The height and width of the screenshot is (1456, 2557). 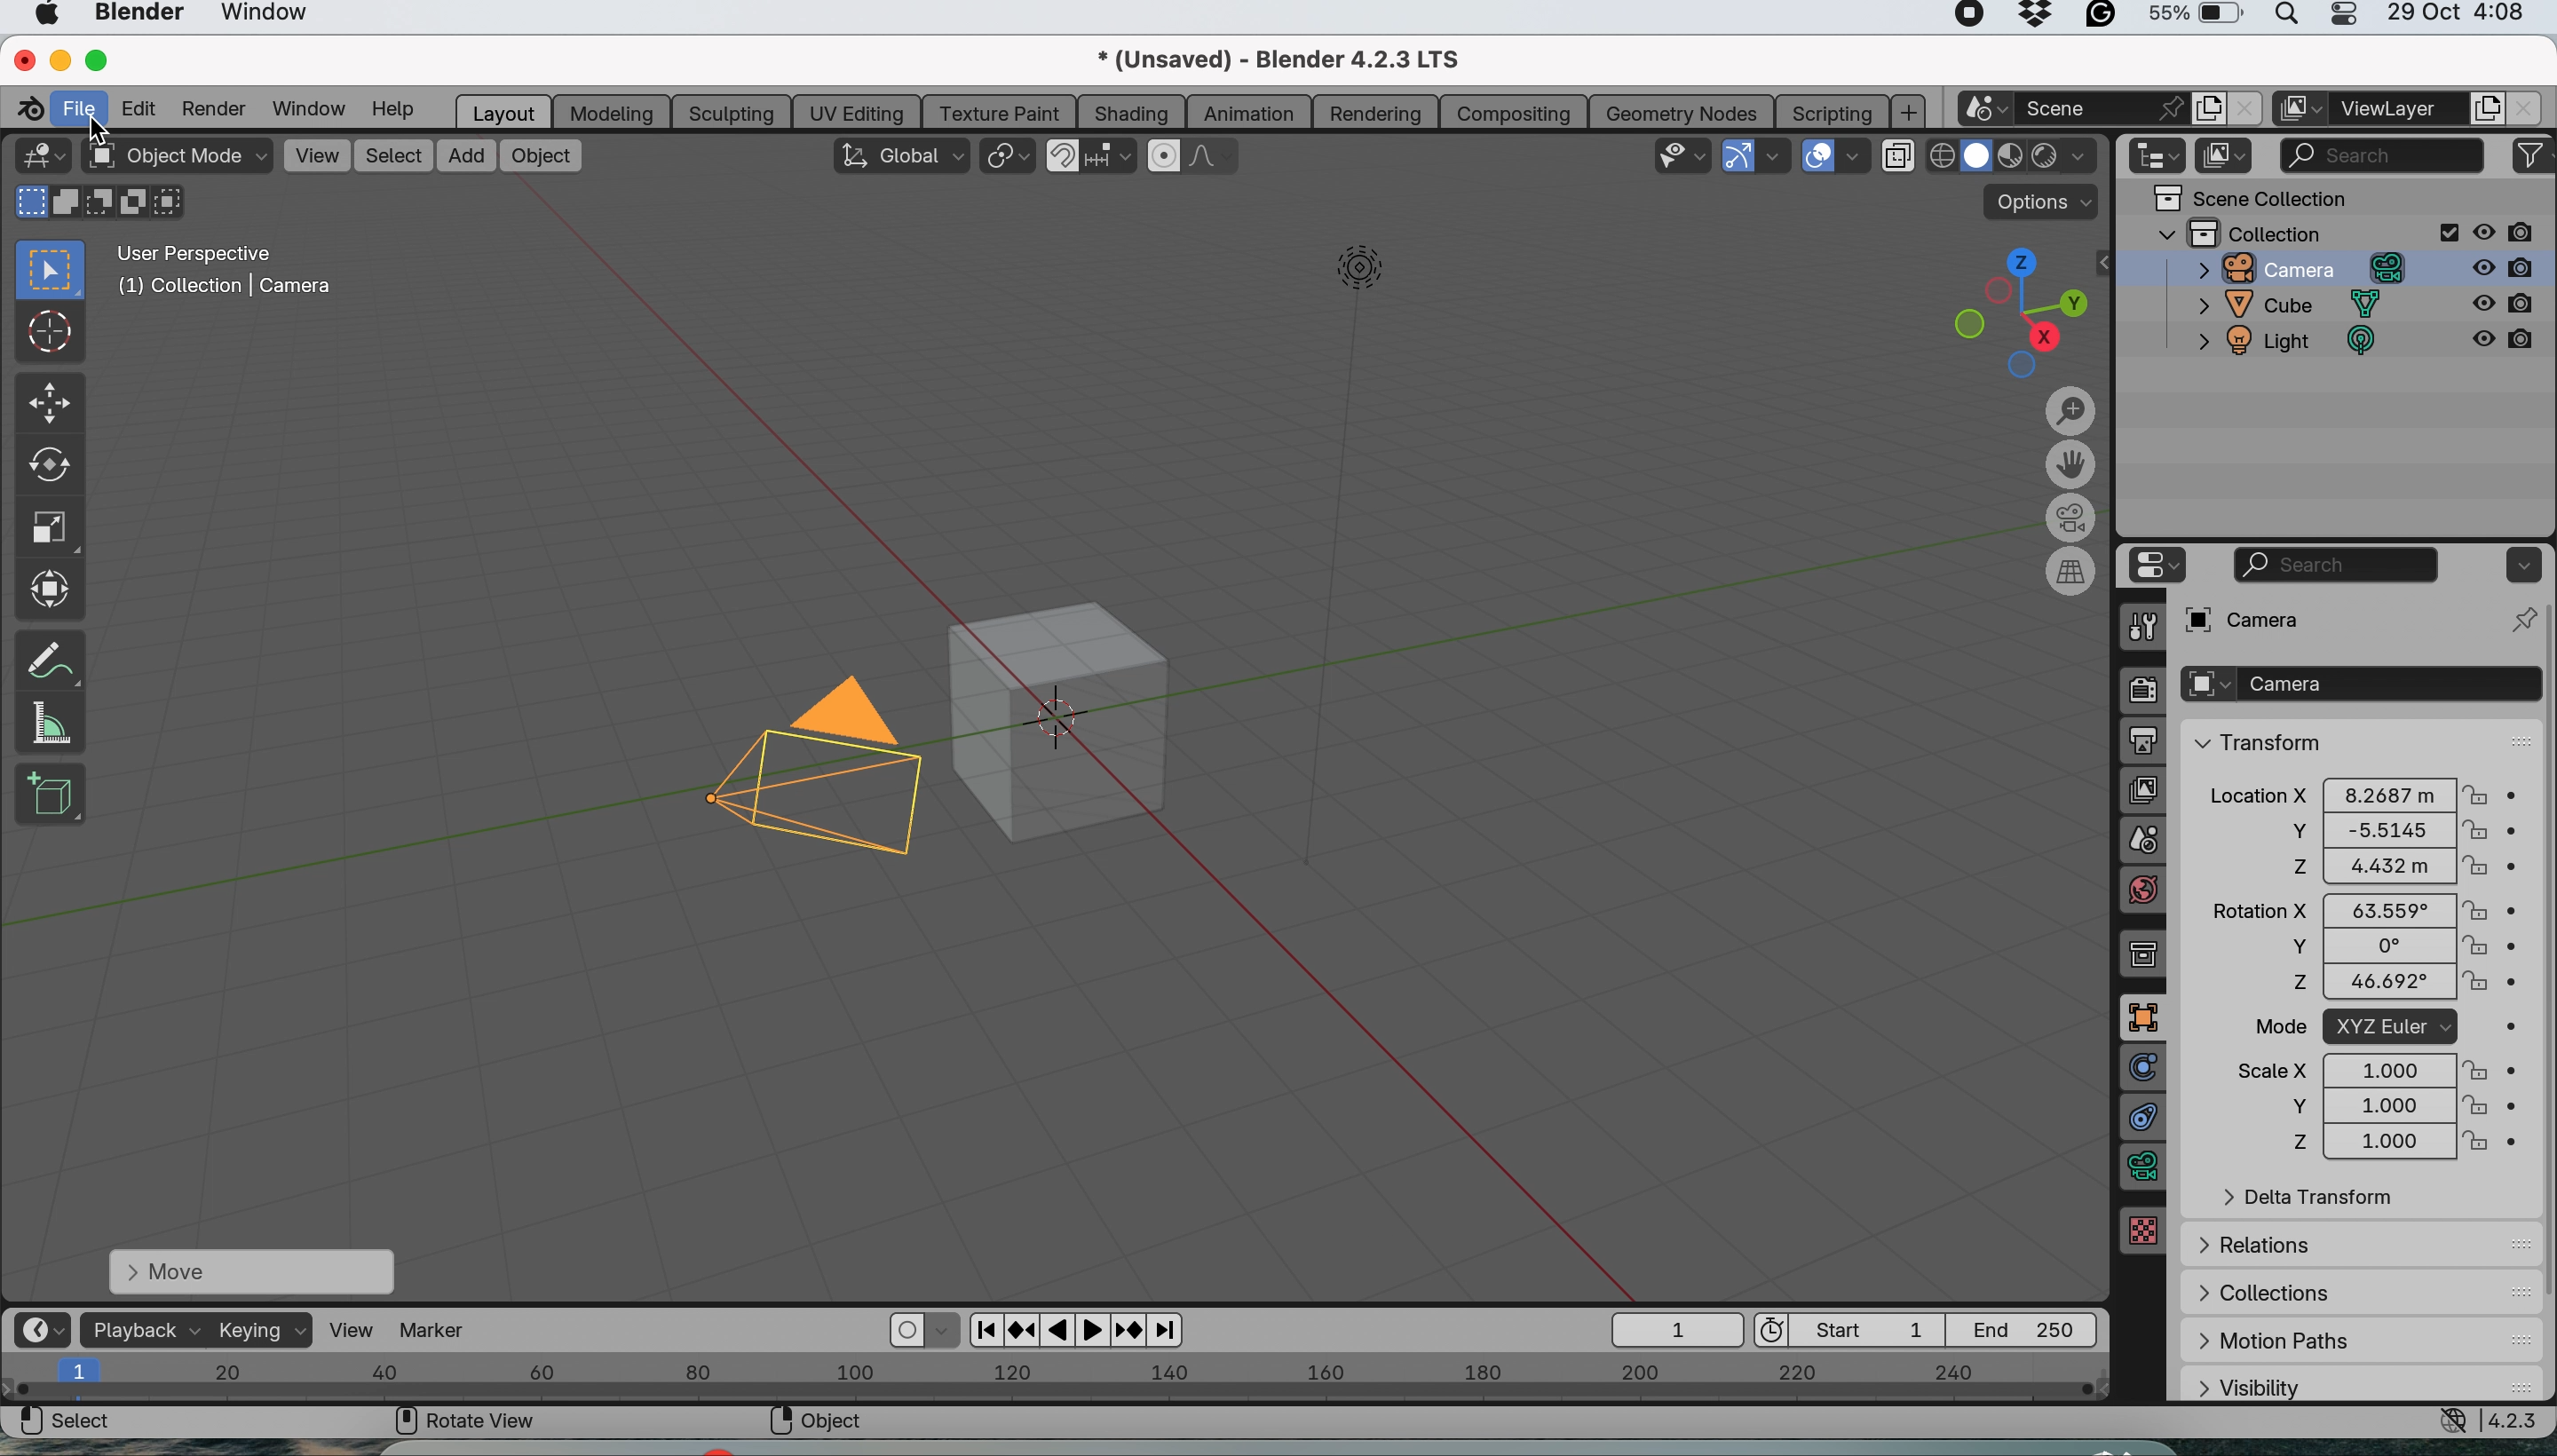 What do you see at coordinates (2301, 109) in the screenshot?
I see `active workspace` at bounding box center [2301, 109].